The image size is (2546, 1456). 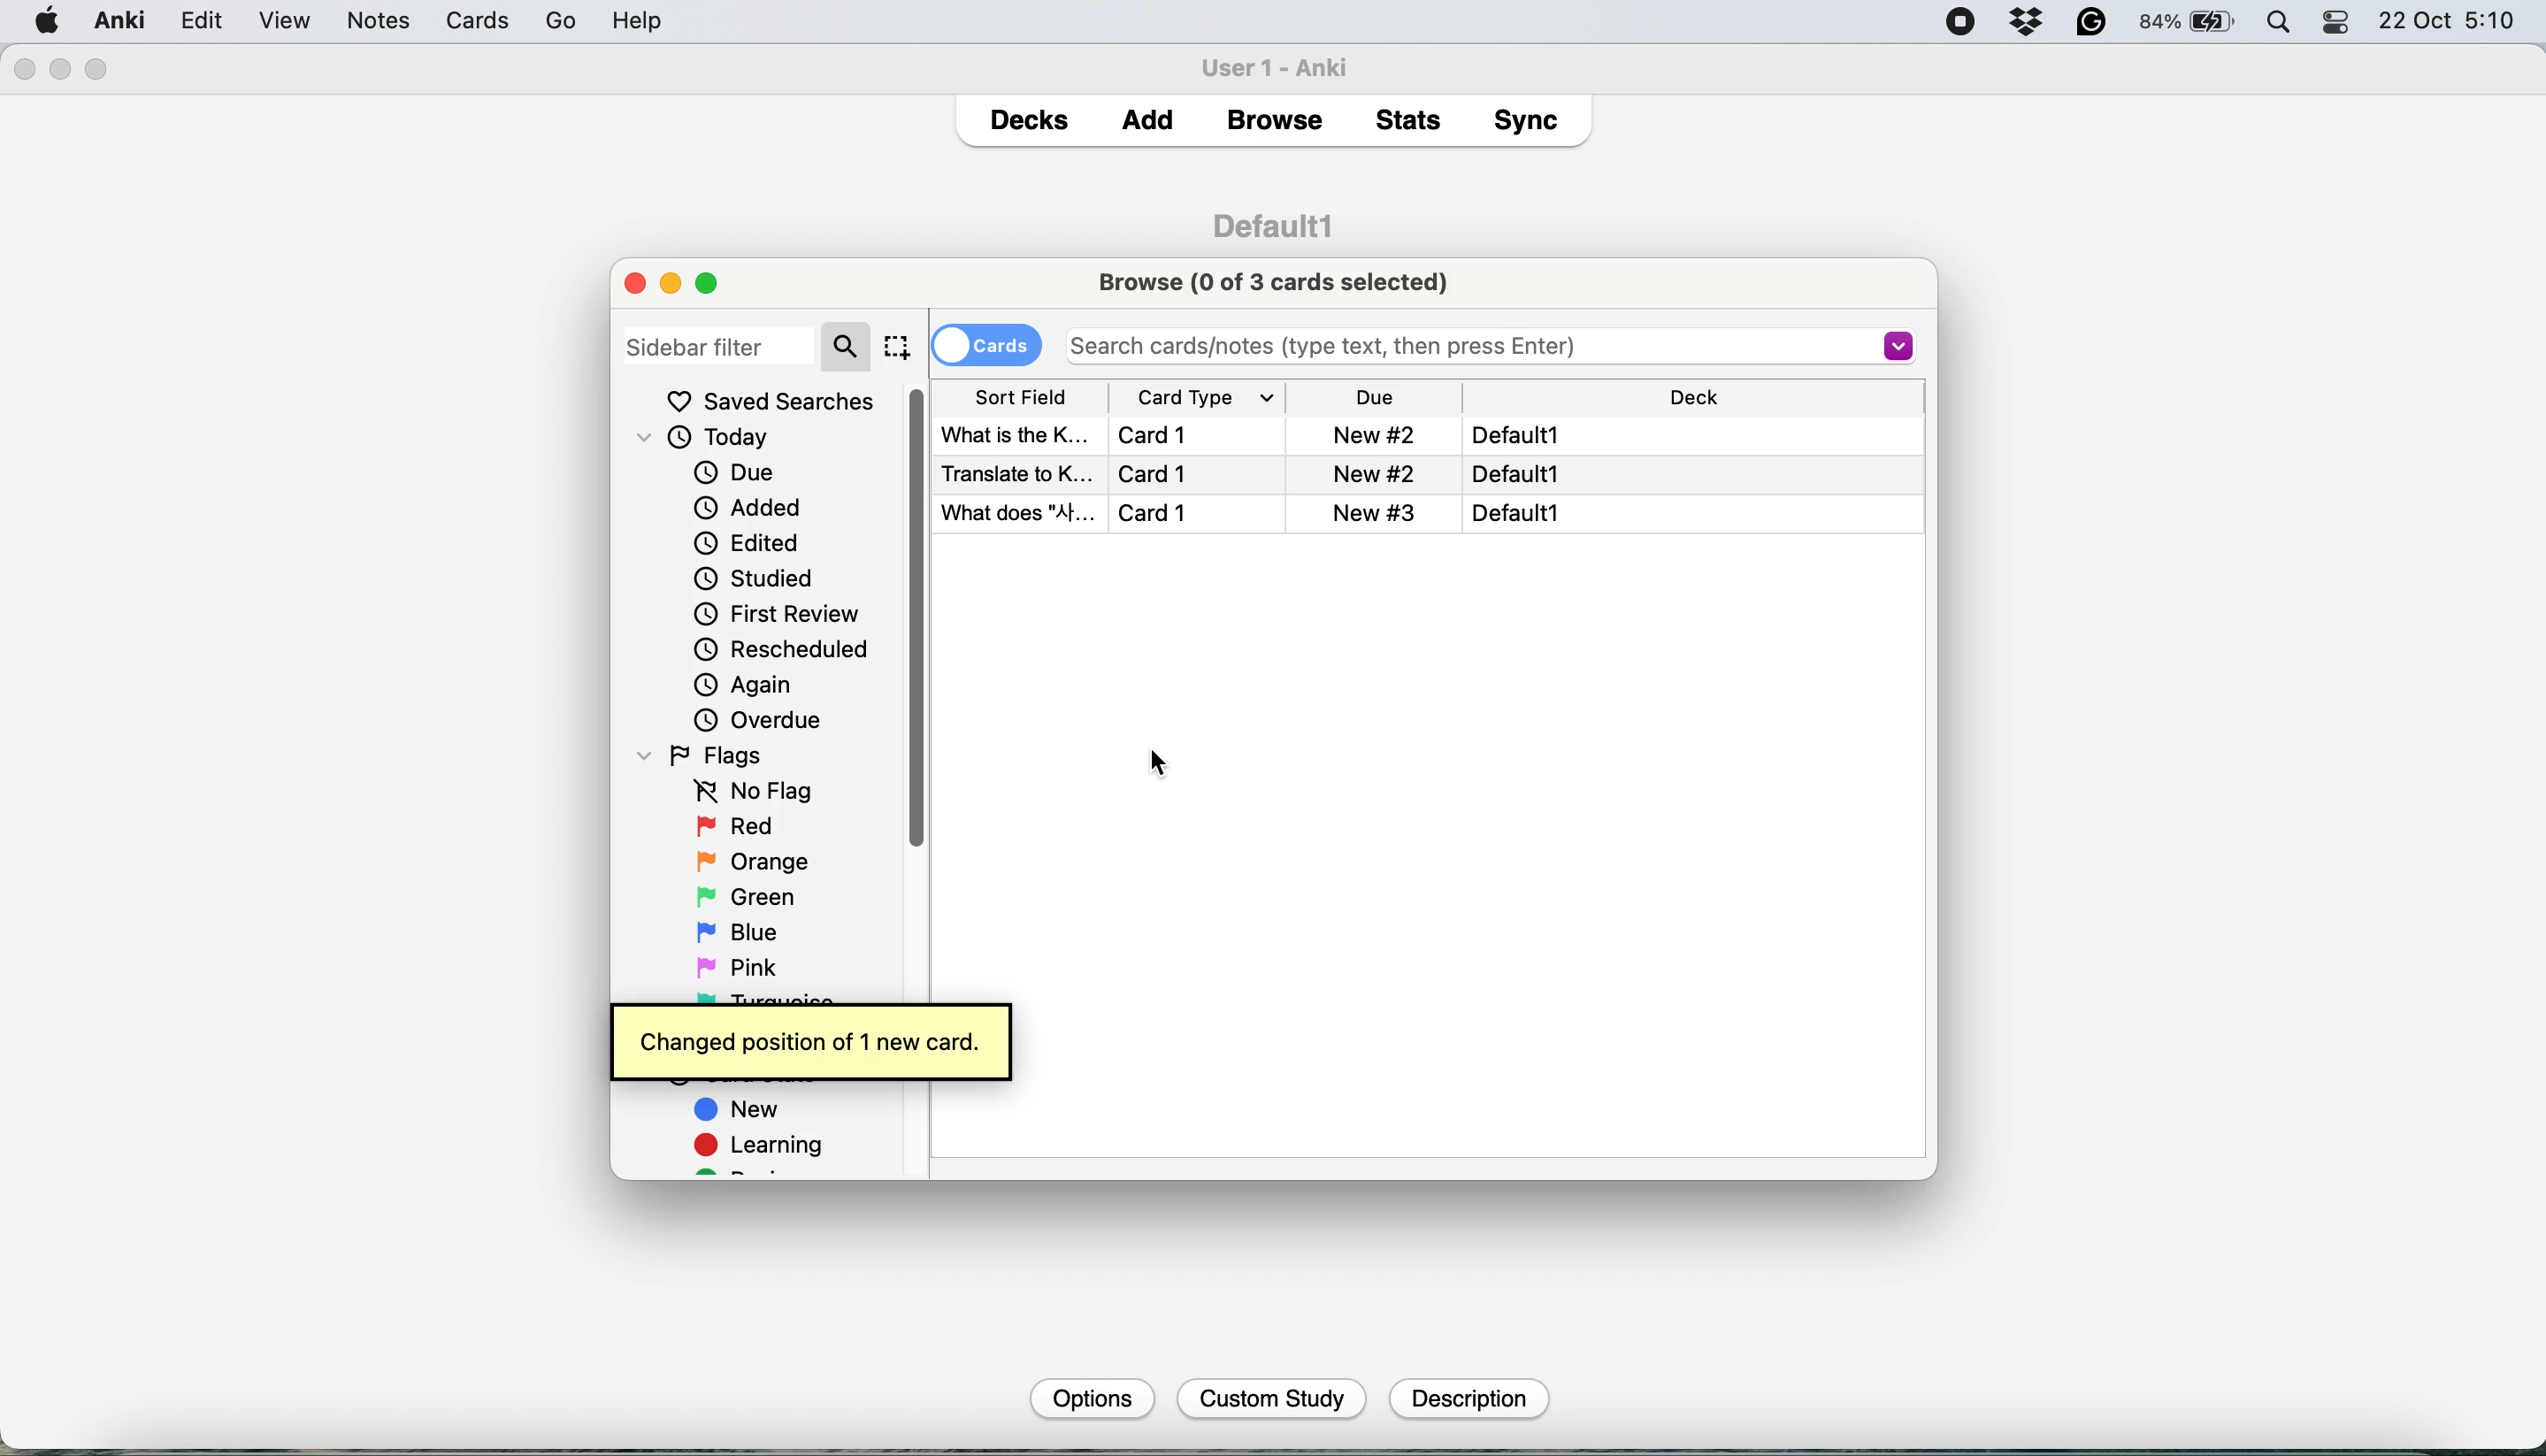 I want to click on sync, so click(x=1531, y=124).